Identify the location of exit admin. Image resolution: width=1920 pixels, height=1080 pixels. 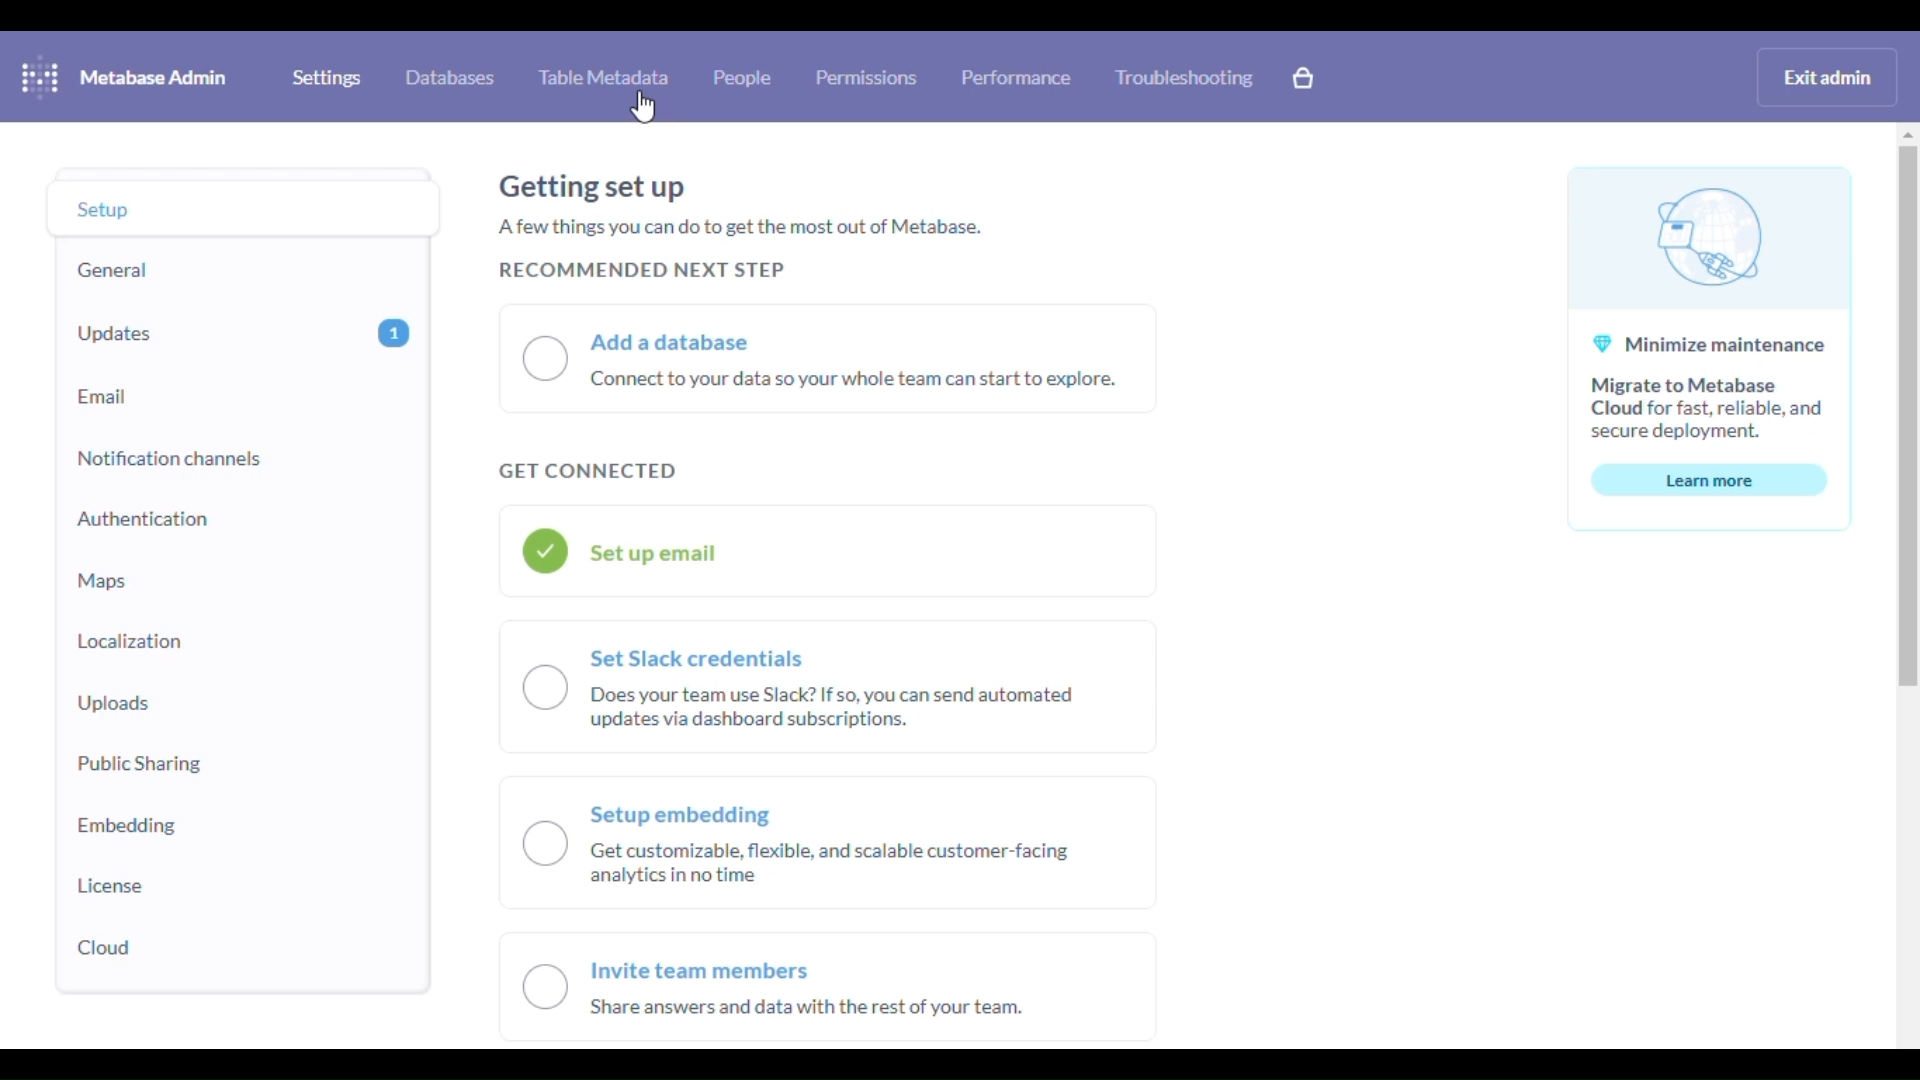
(1828, 76).